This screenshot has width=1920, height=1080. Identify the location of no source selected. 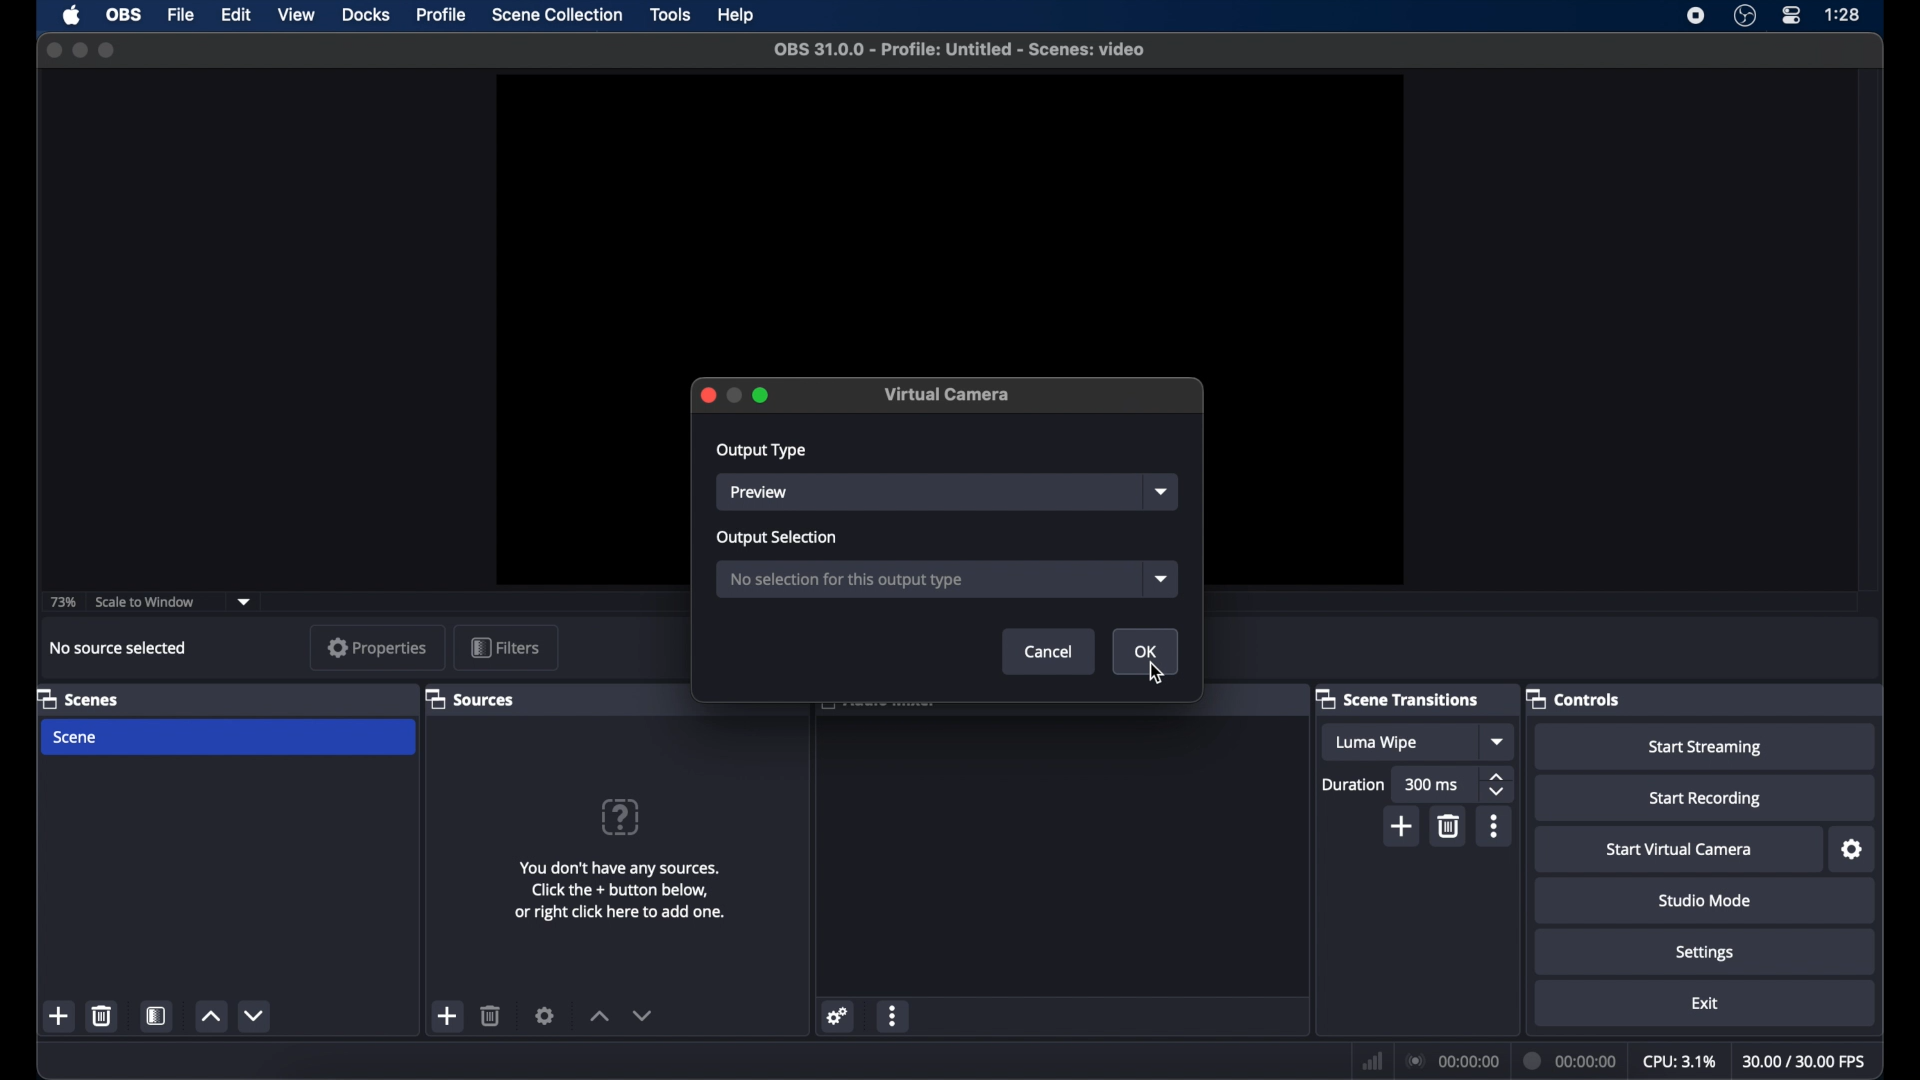
(115, 647).